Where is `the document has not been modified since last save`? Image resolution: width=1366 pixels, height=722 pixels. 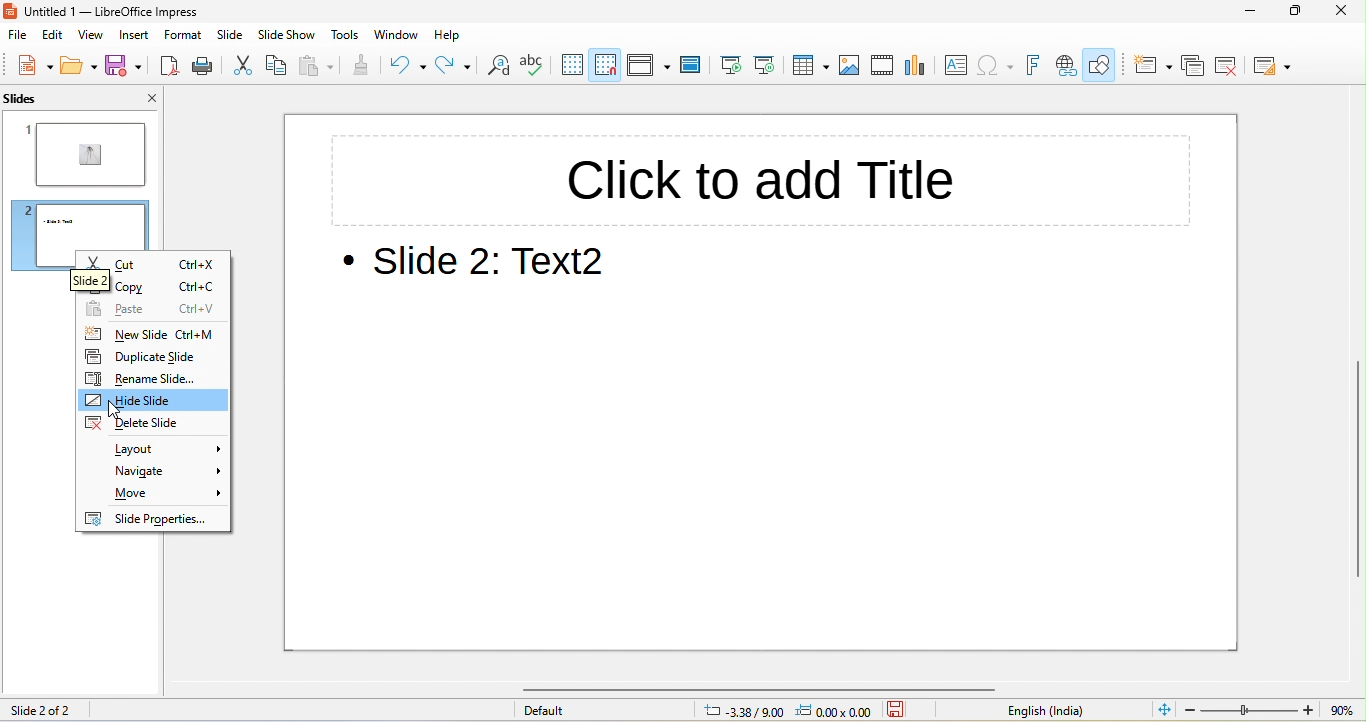
the document has not been modified since last save is located at coordinates (904, 710).